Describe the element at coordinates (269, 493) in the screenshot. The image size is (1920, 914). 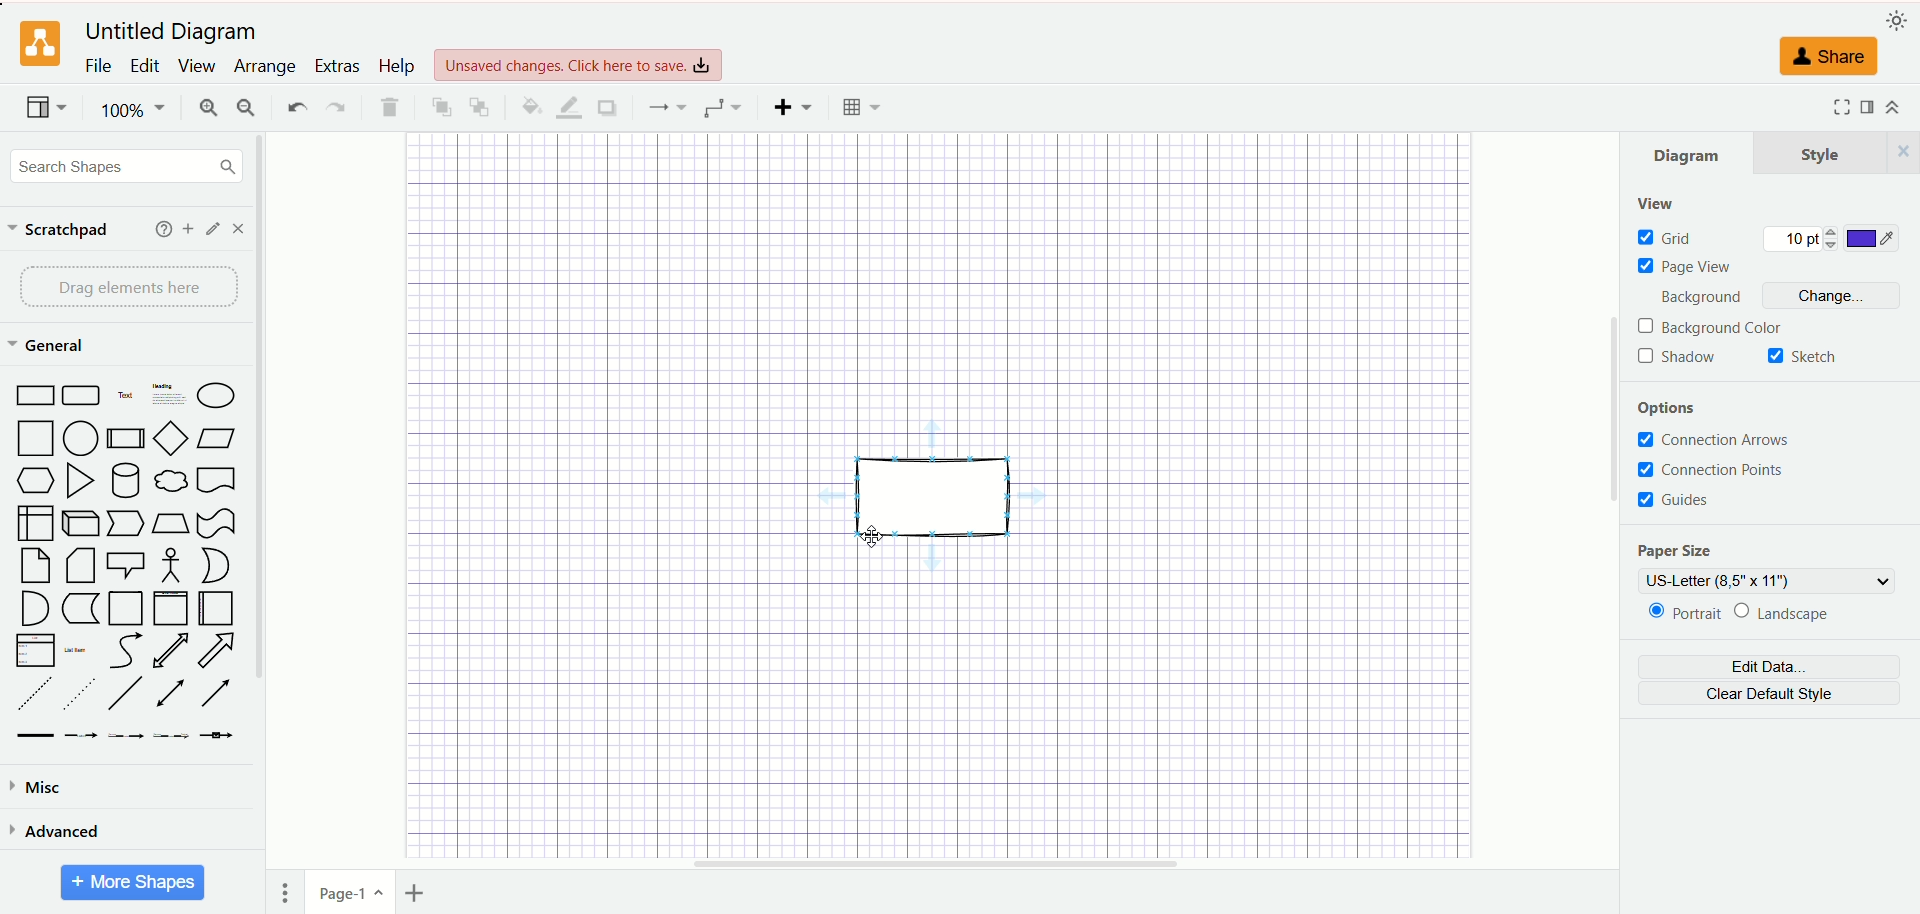
I see `vertical scroll bar` at that location.